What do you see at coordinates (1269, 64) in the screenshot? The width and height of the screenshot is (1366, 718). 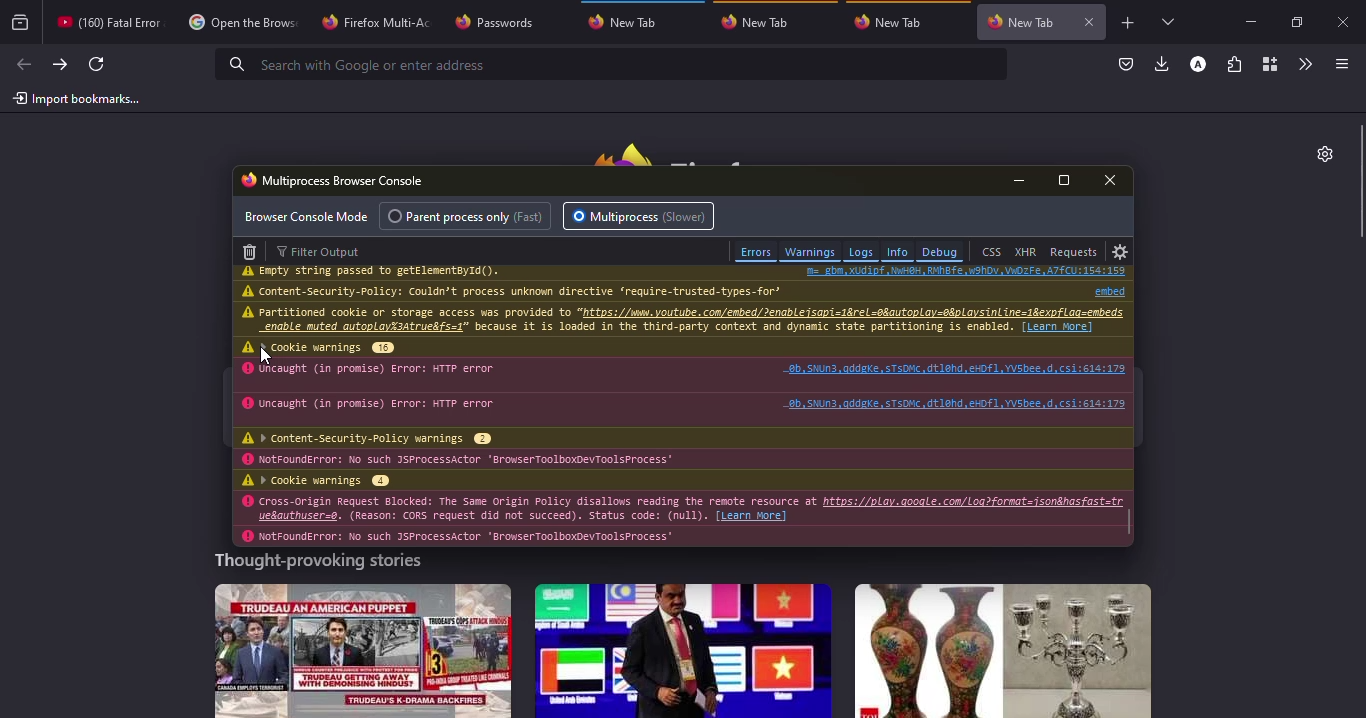 I see `container` at bounding box center [1269, 64].